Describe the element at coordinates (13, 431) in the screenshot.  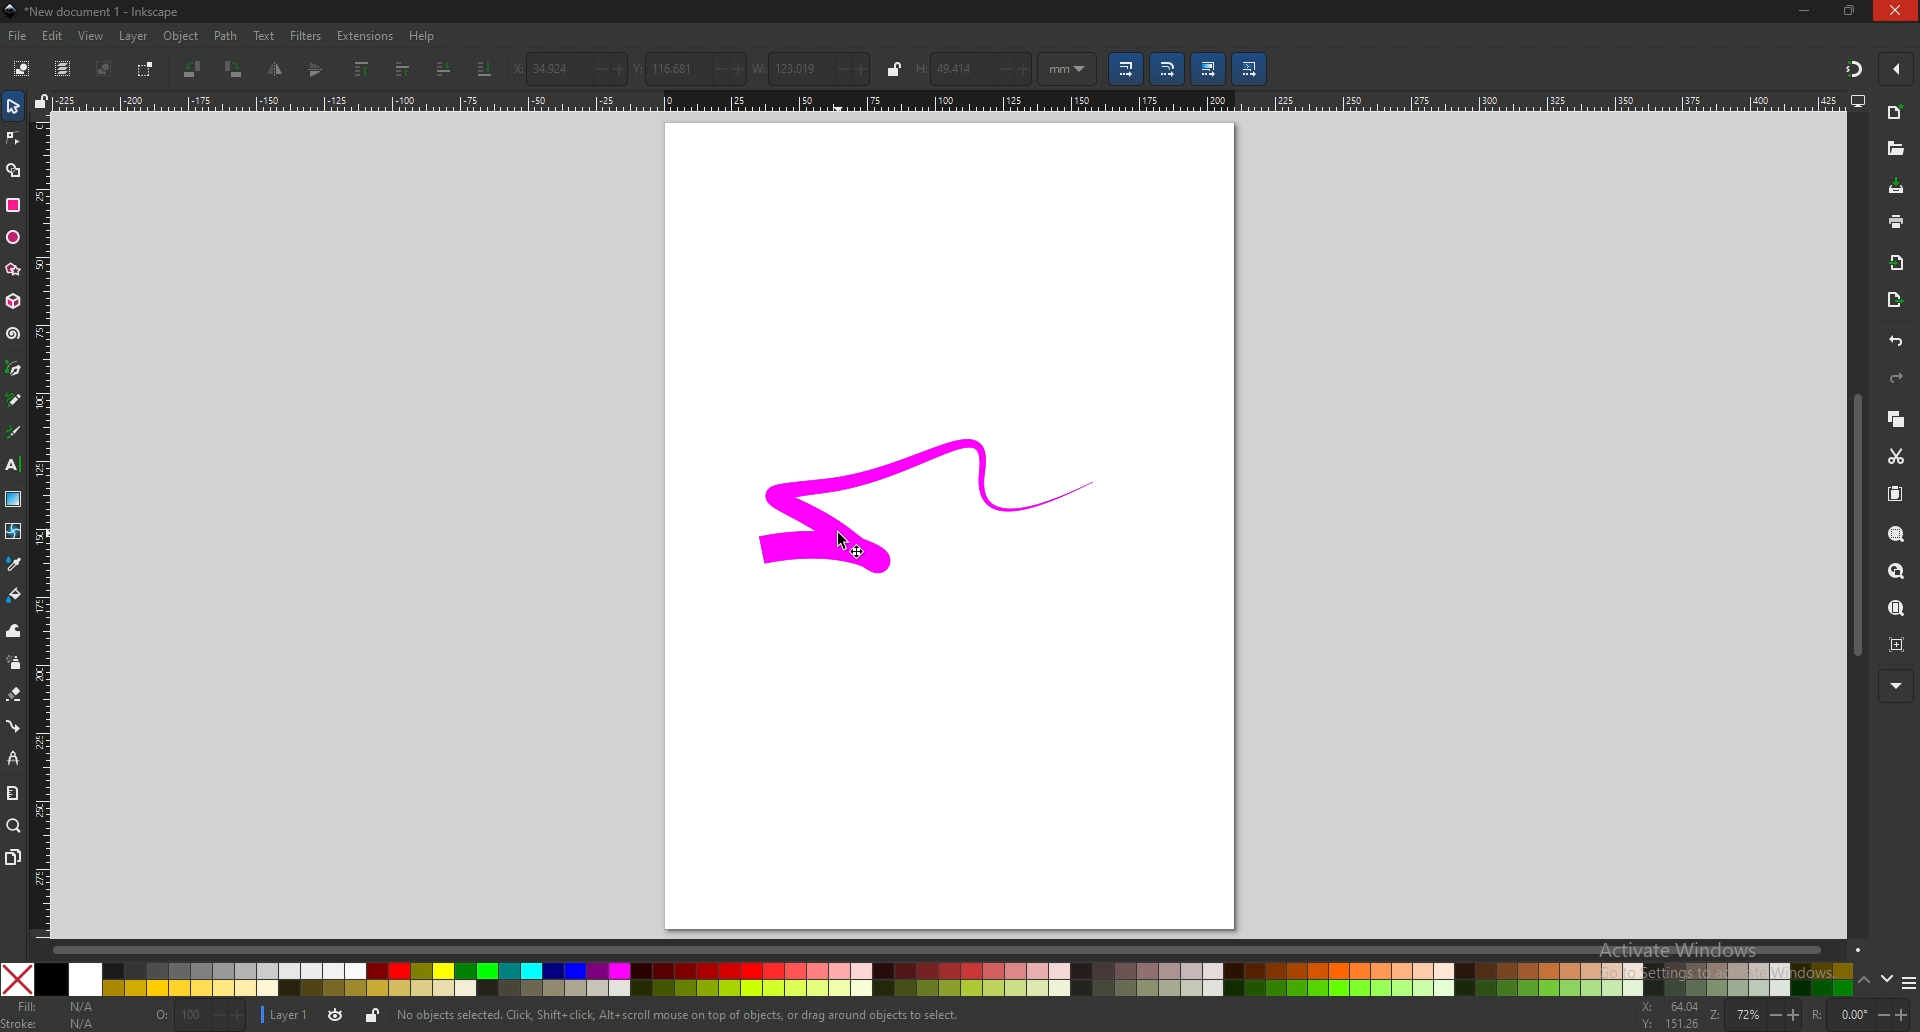
I see `calligraphy` at that location.